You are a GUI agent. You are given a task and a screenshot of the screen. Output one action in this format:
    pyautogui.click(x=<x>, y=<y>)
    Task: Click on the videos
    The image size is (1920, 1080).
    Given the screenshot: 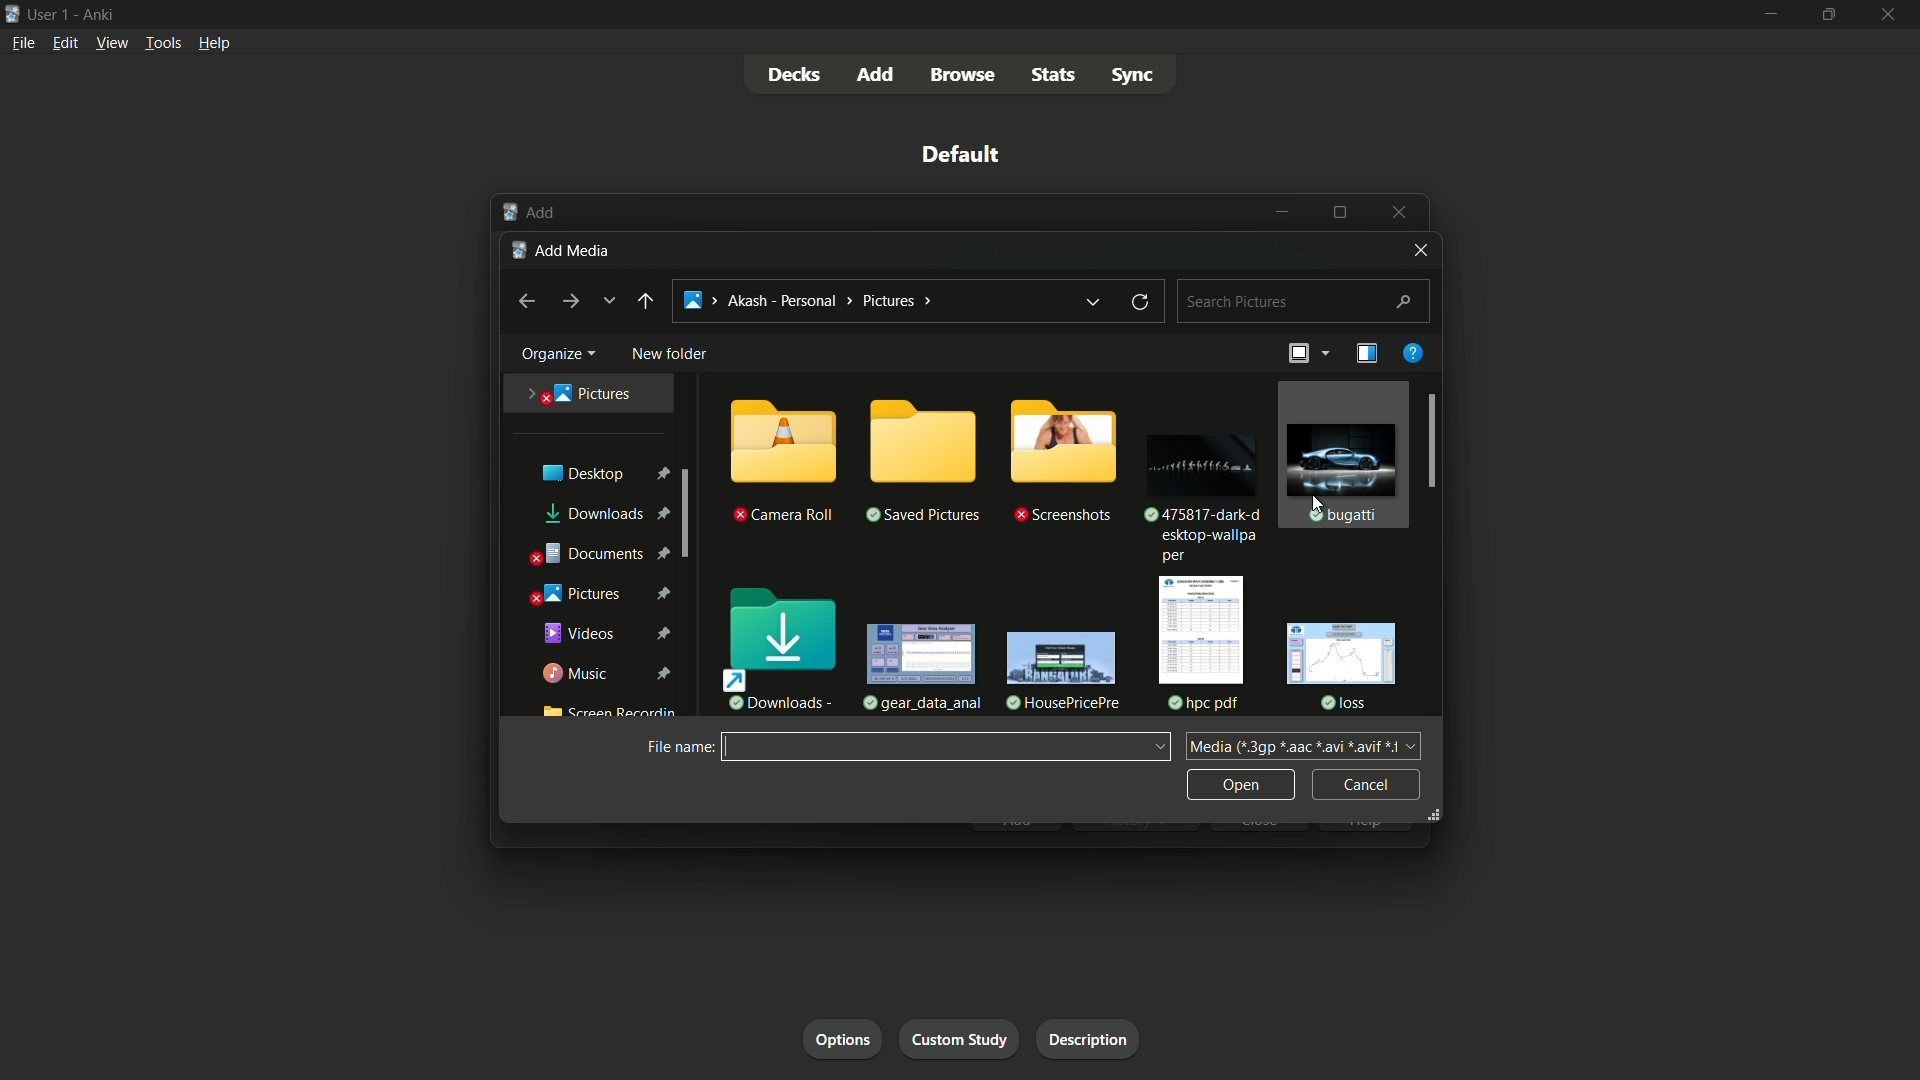 What is the action you would take?
    pyautogui.click(x=608, y=634)
    